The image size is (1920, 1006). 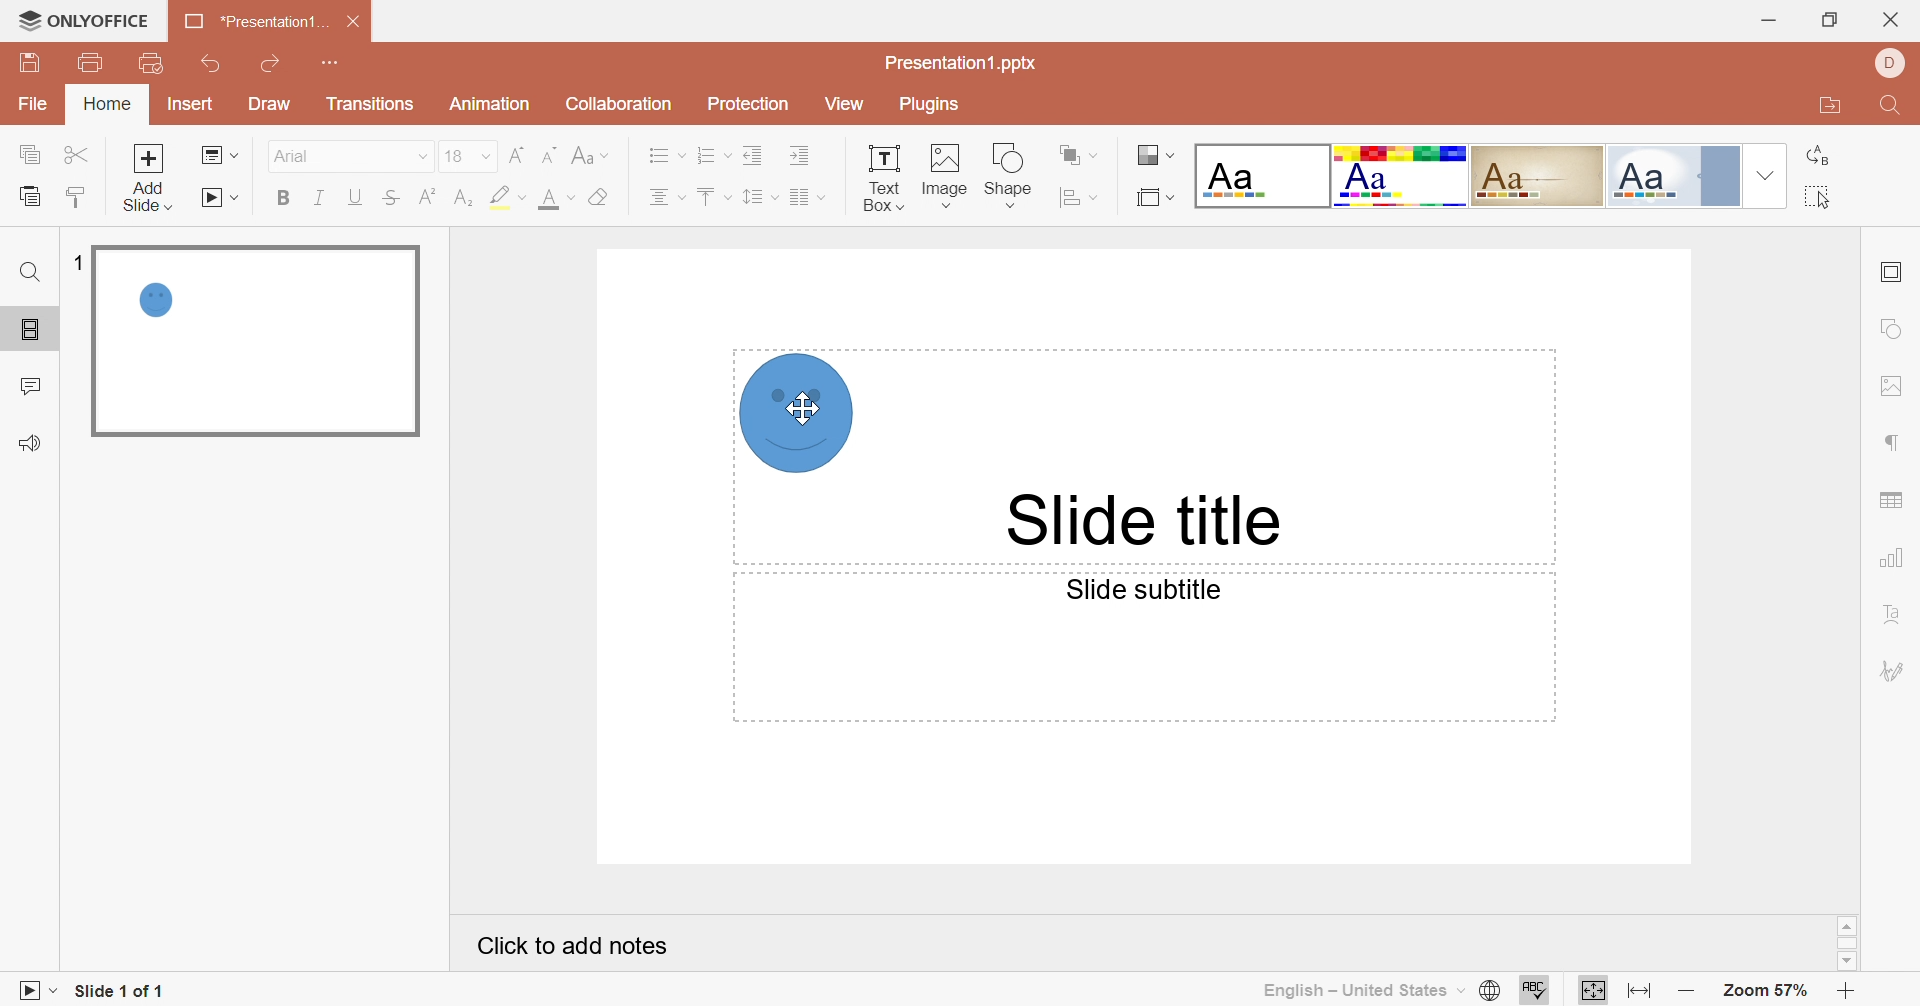 I want to click on Strikethrough, so click(x=389, y=198).